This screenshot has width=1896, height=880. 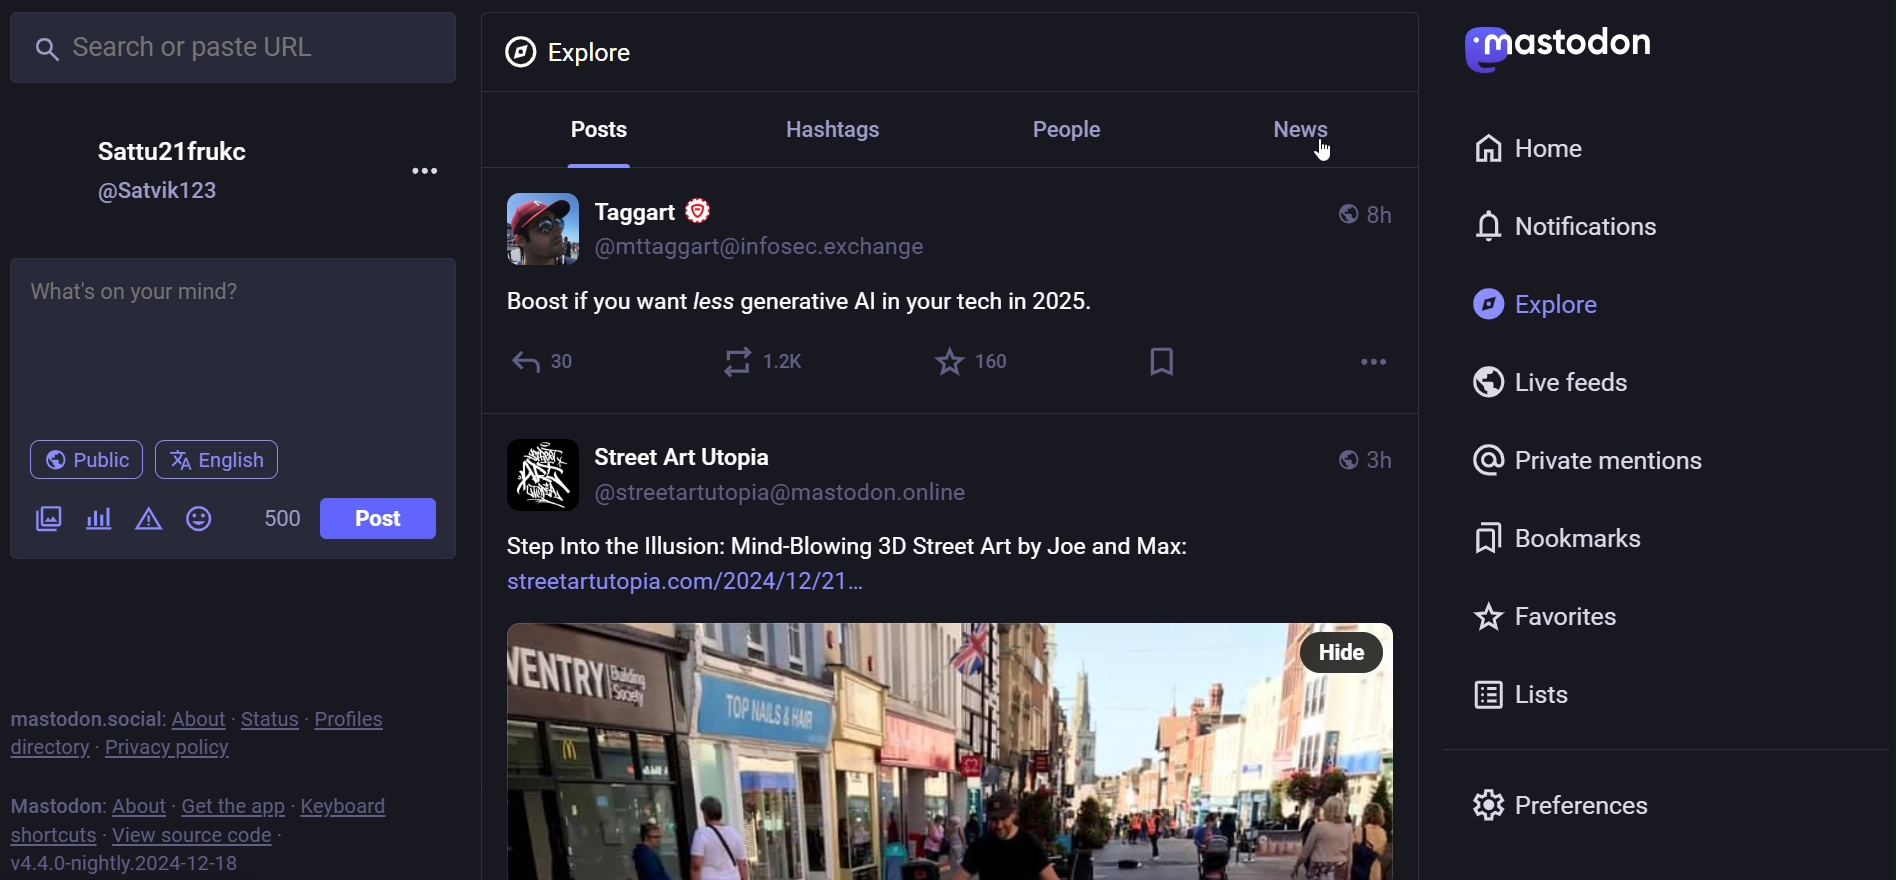 I want to click on status, so click(x=267, y=719).